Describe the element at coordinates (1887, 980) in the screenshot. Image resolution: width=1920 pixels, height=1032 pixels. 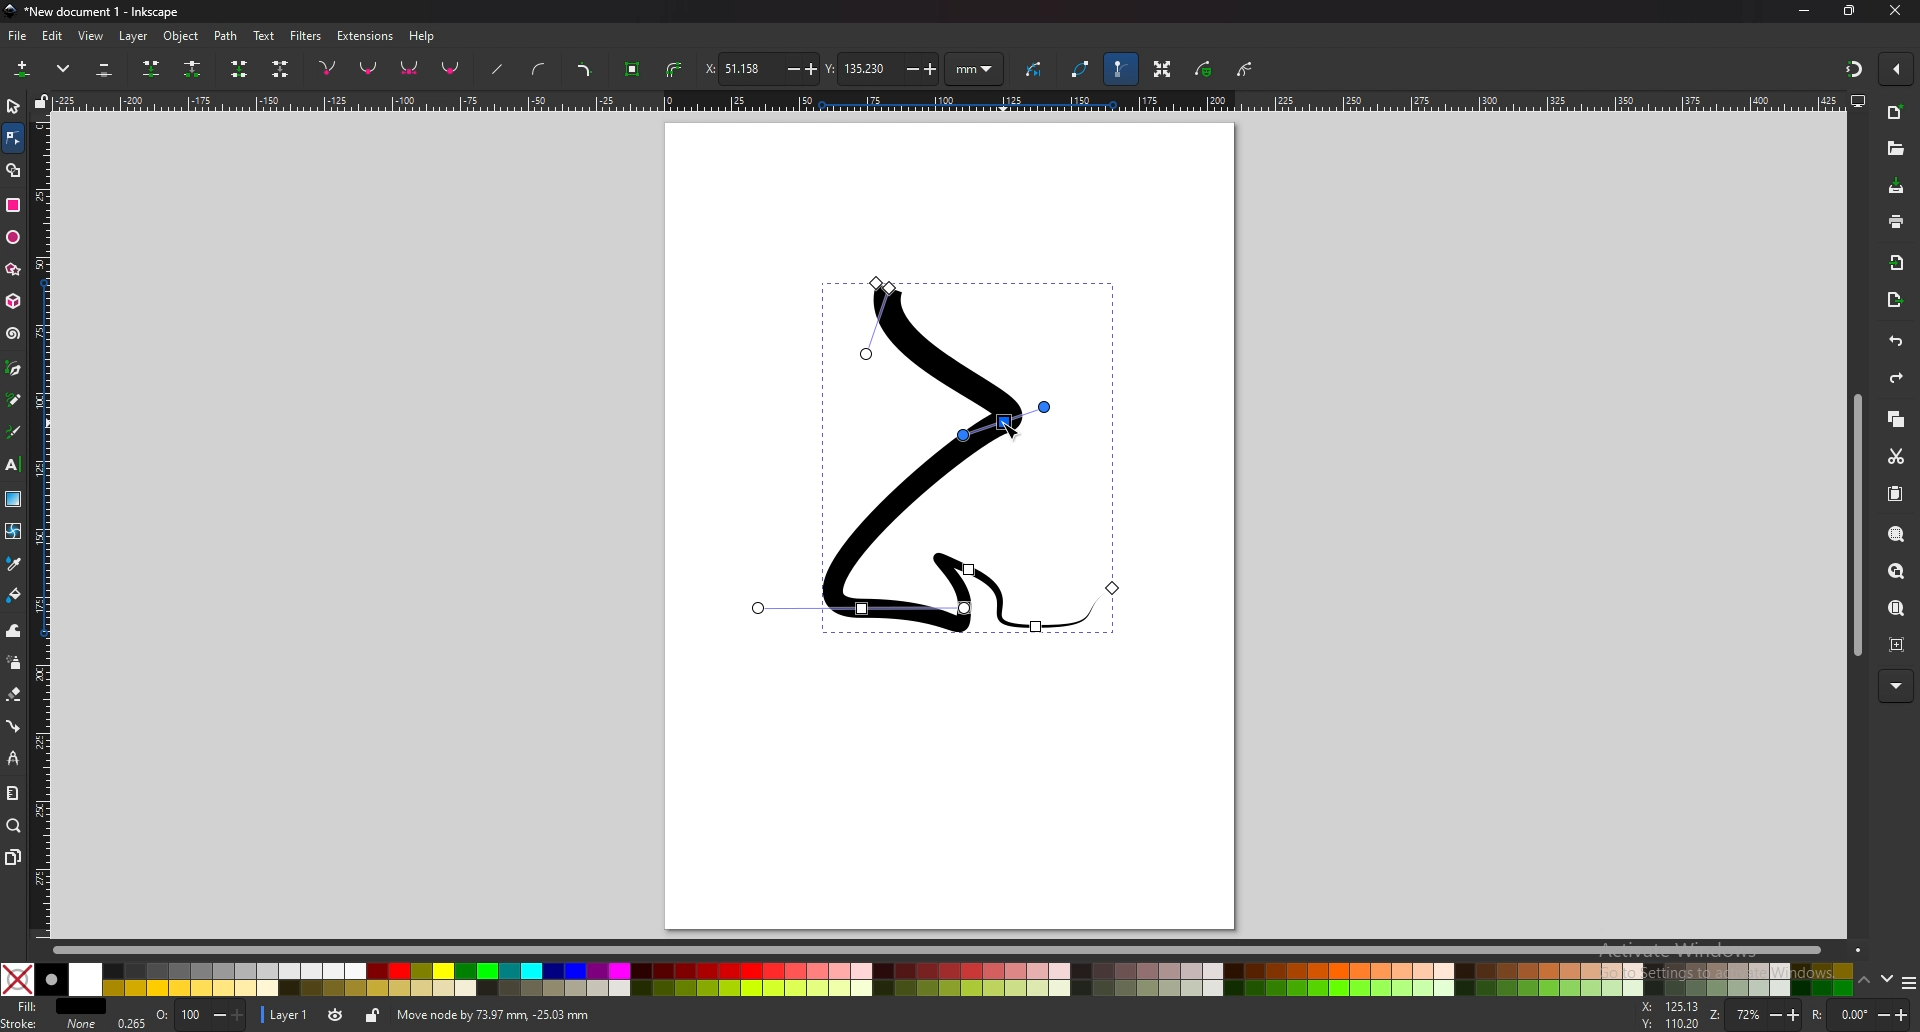
I see `down` at that location.